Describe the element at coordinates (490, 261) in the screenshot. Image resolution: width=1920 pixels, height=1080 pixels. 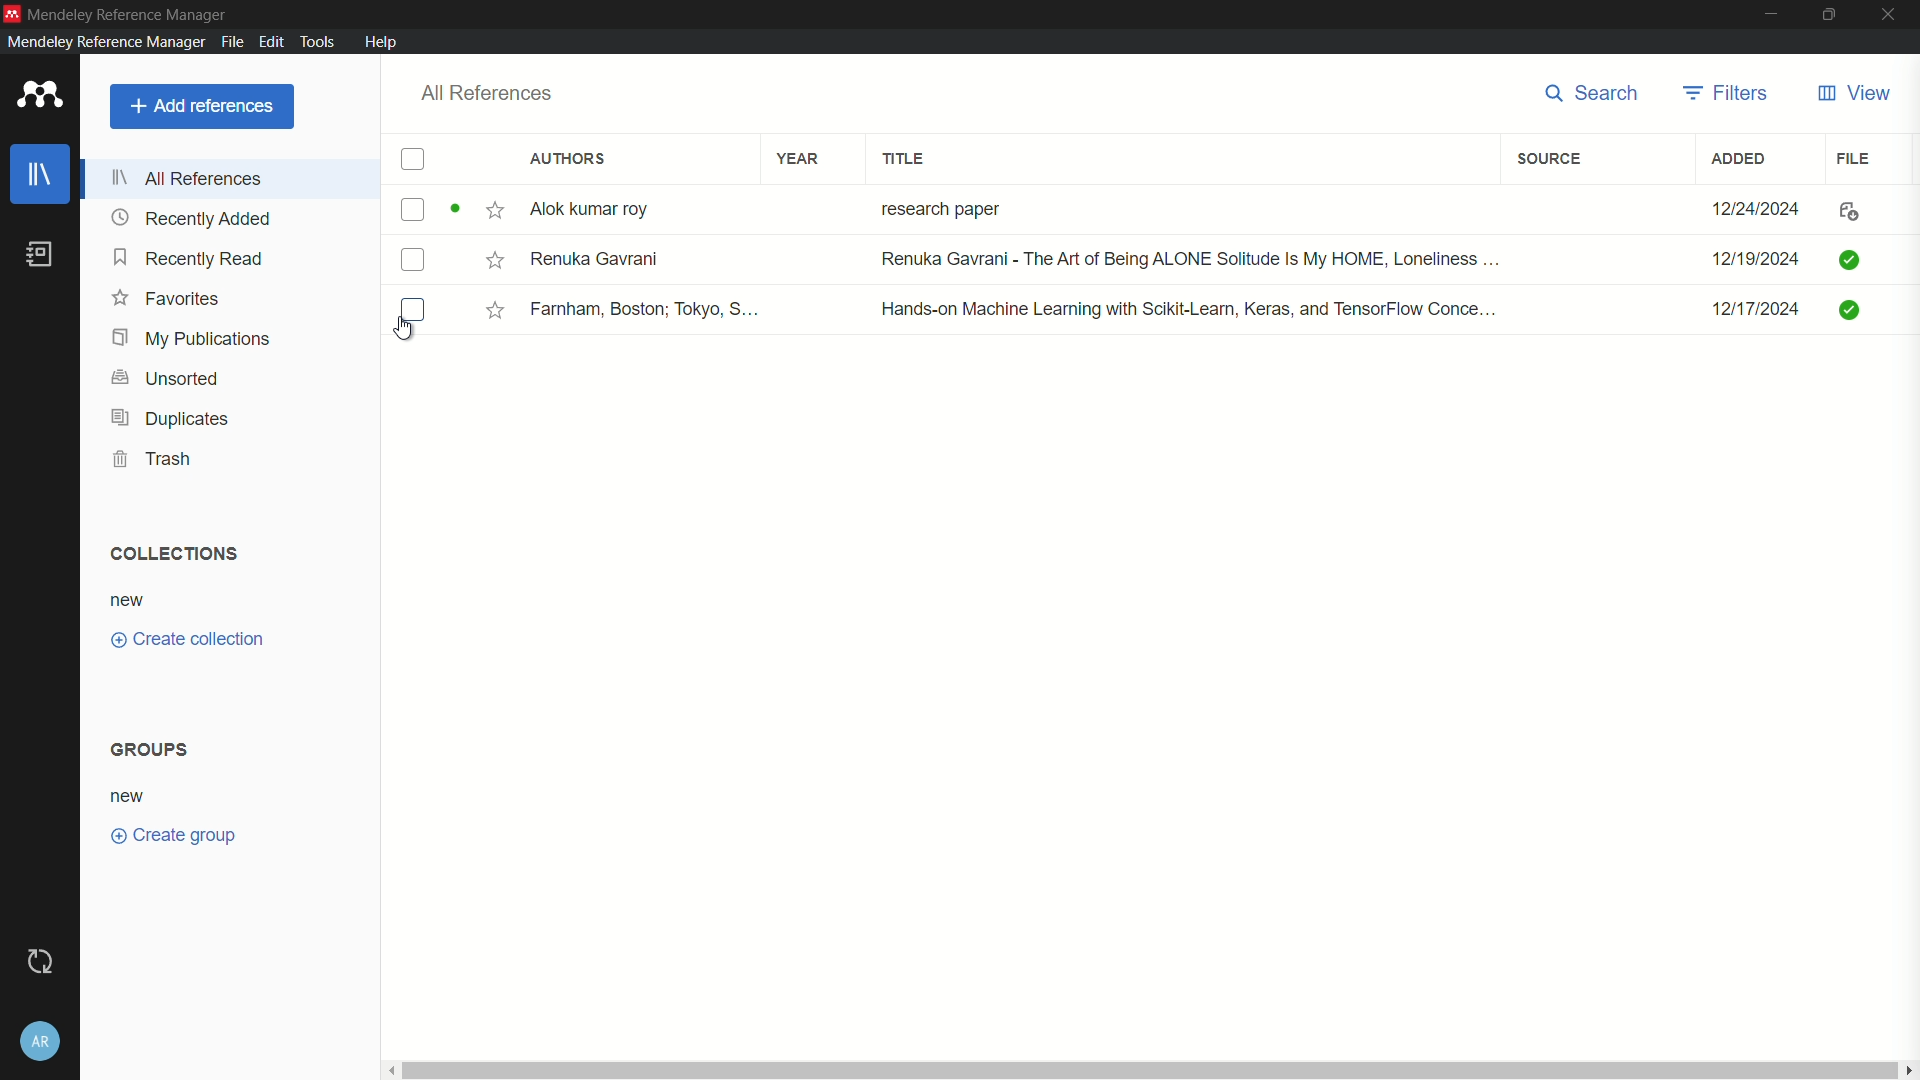
I see `Mark it star` at that location.